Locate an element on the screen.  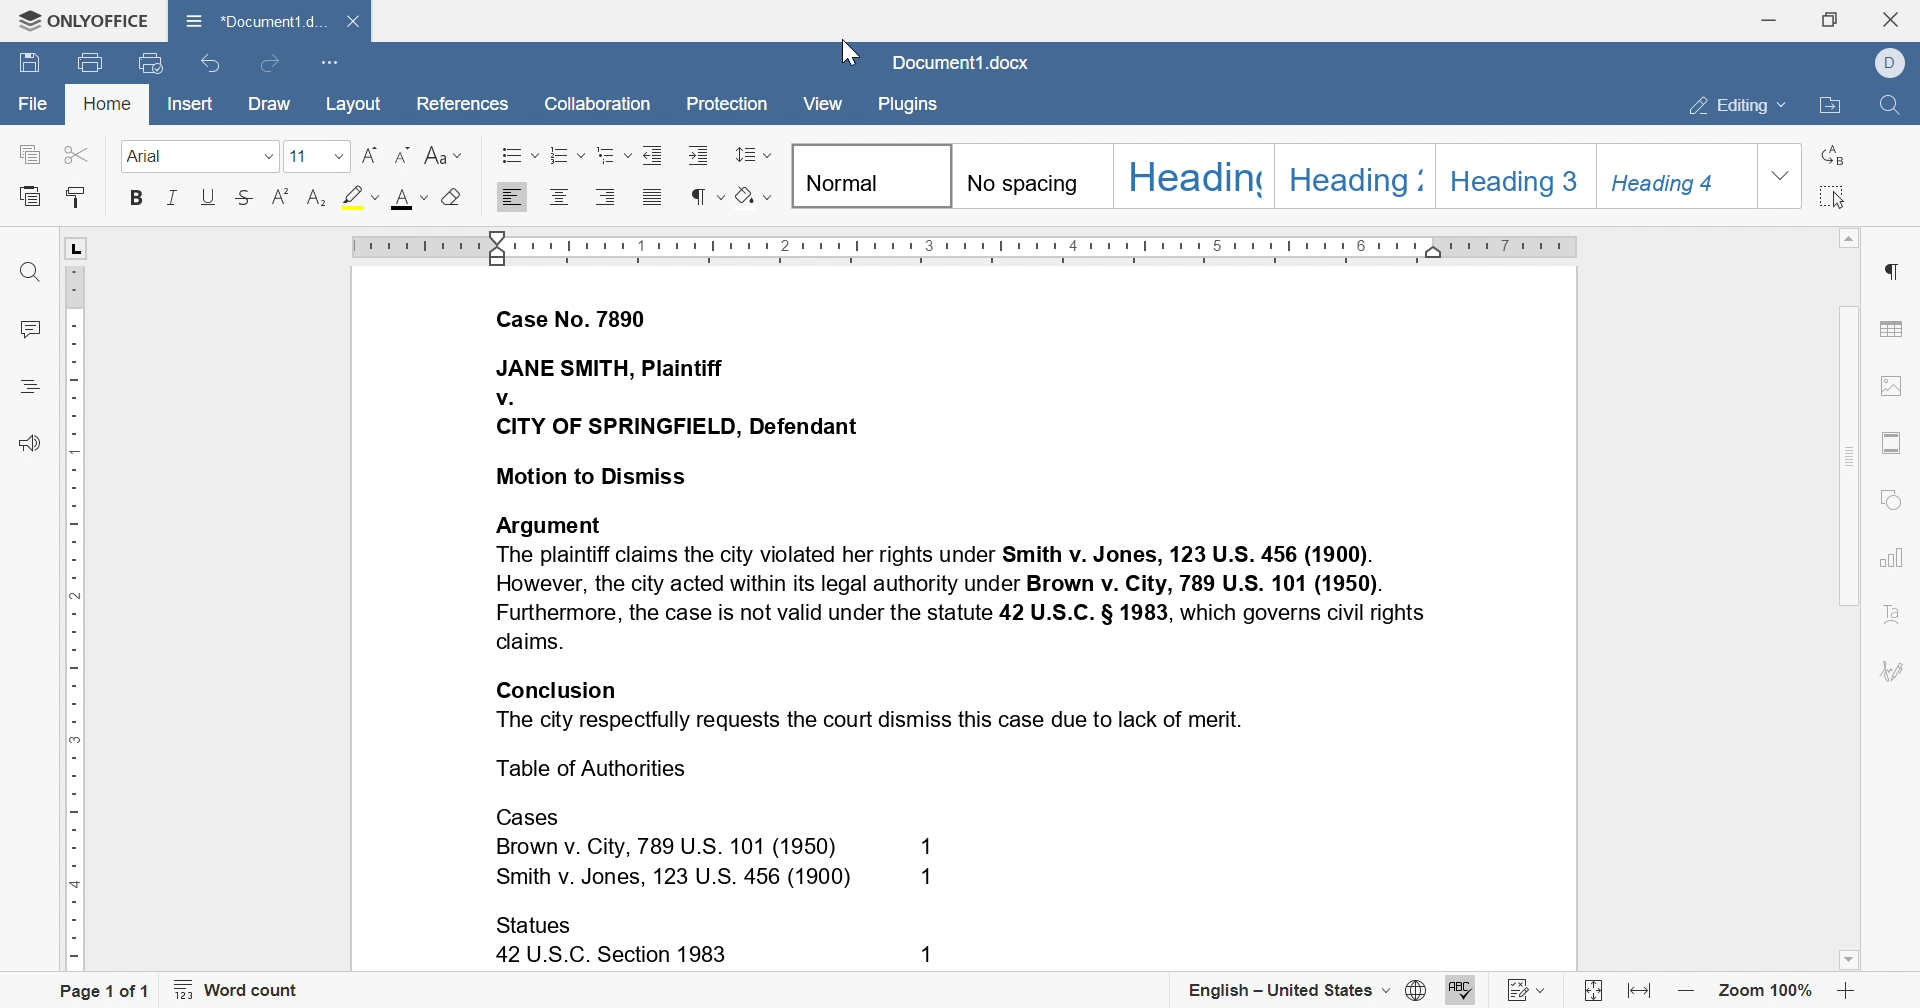
track changes is located at coordinates (1527, 991).